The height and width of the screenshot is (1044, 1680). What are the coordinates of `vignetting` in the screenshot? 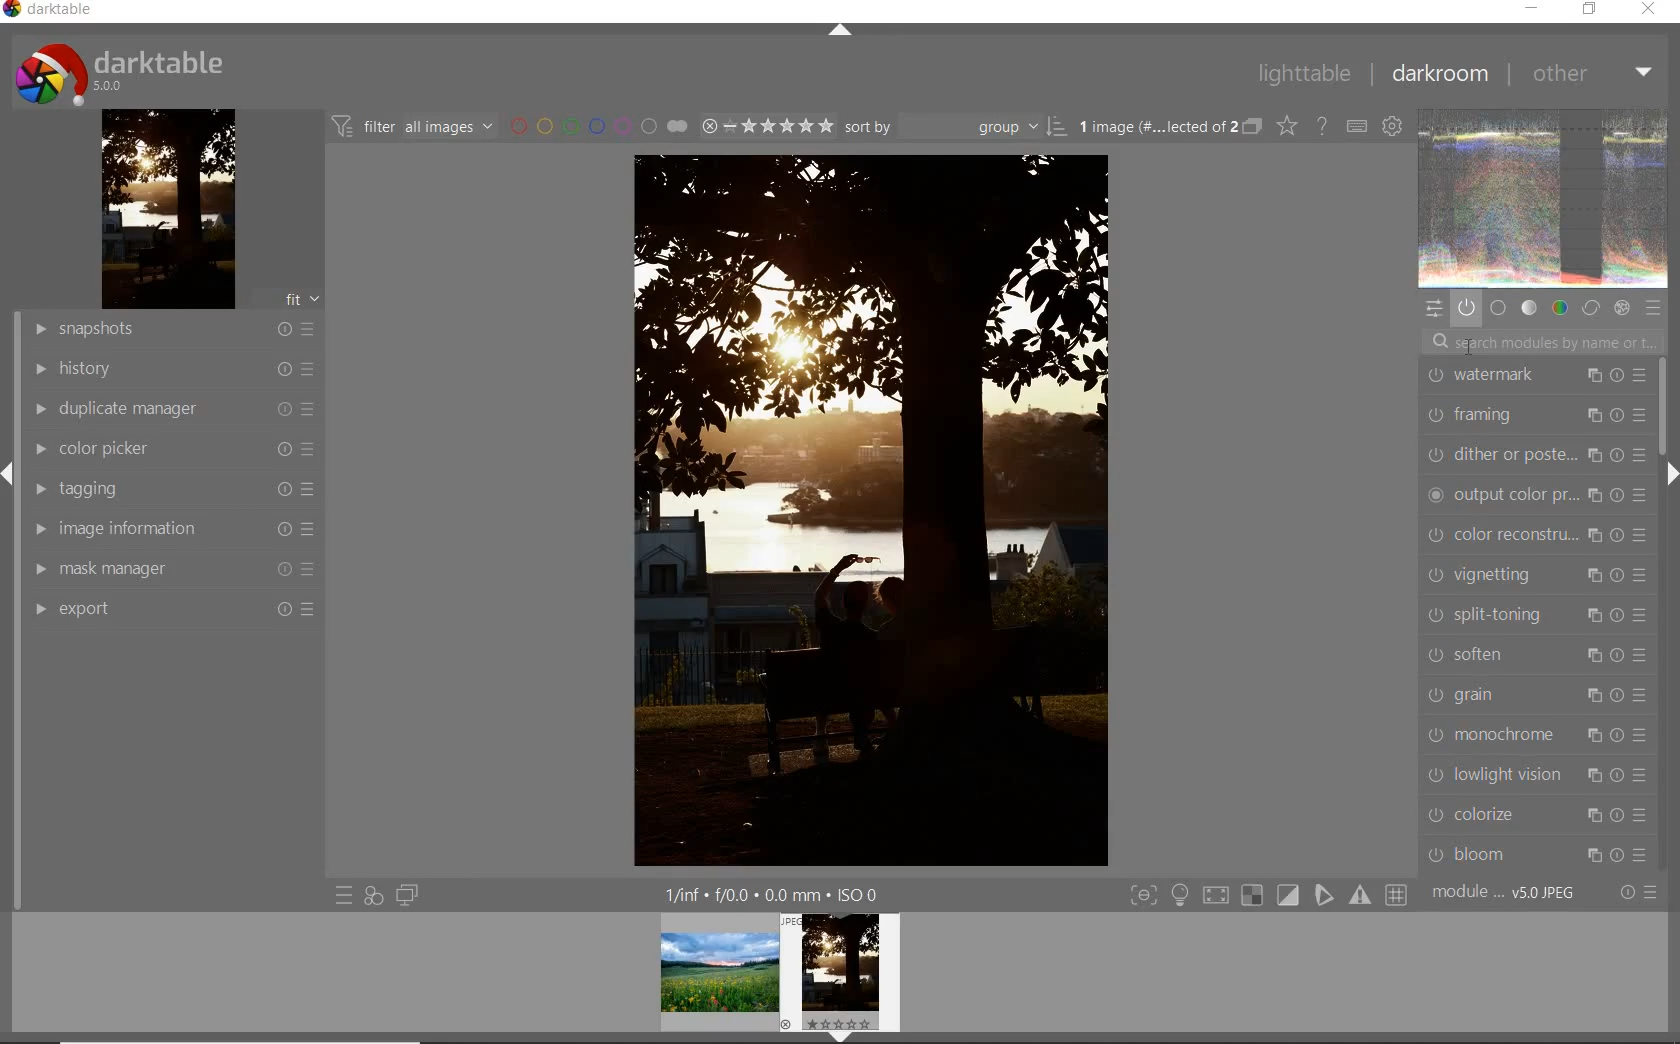 It's located at (1535, 573).